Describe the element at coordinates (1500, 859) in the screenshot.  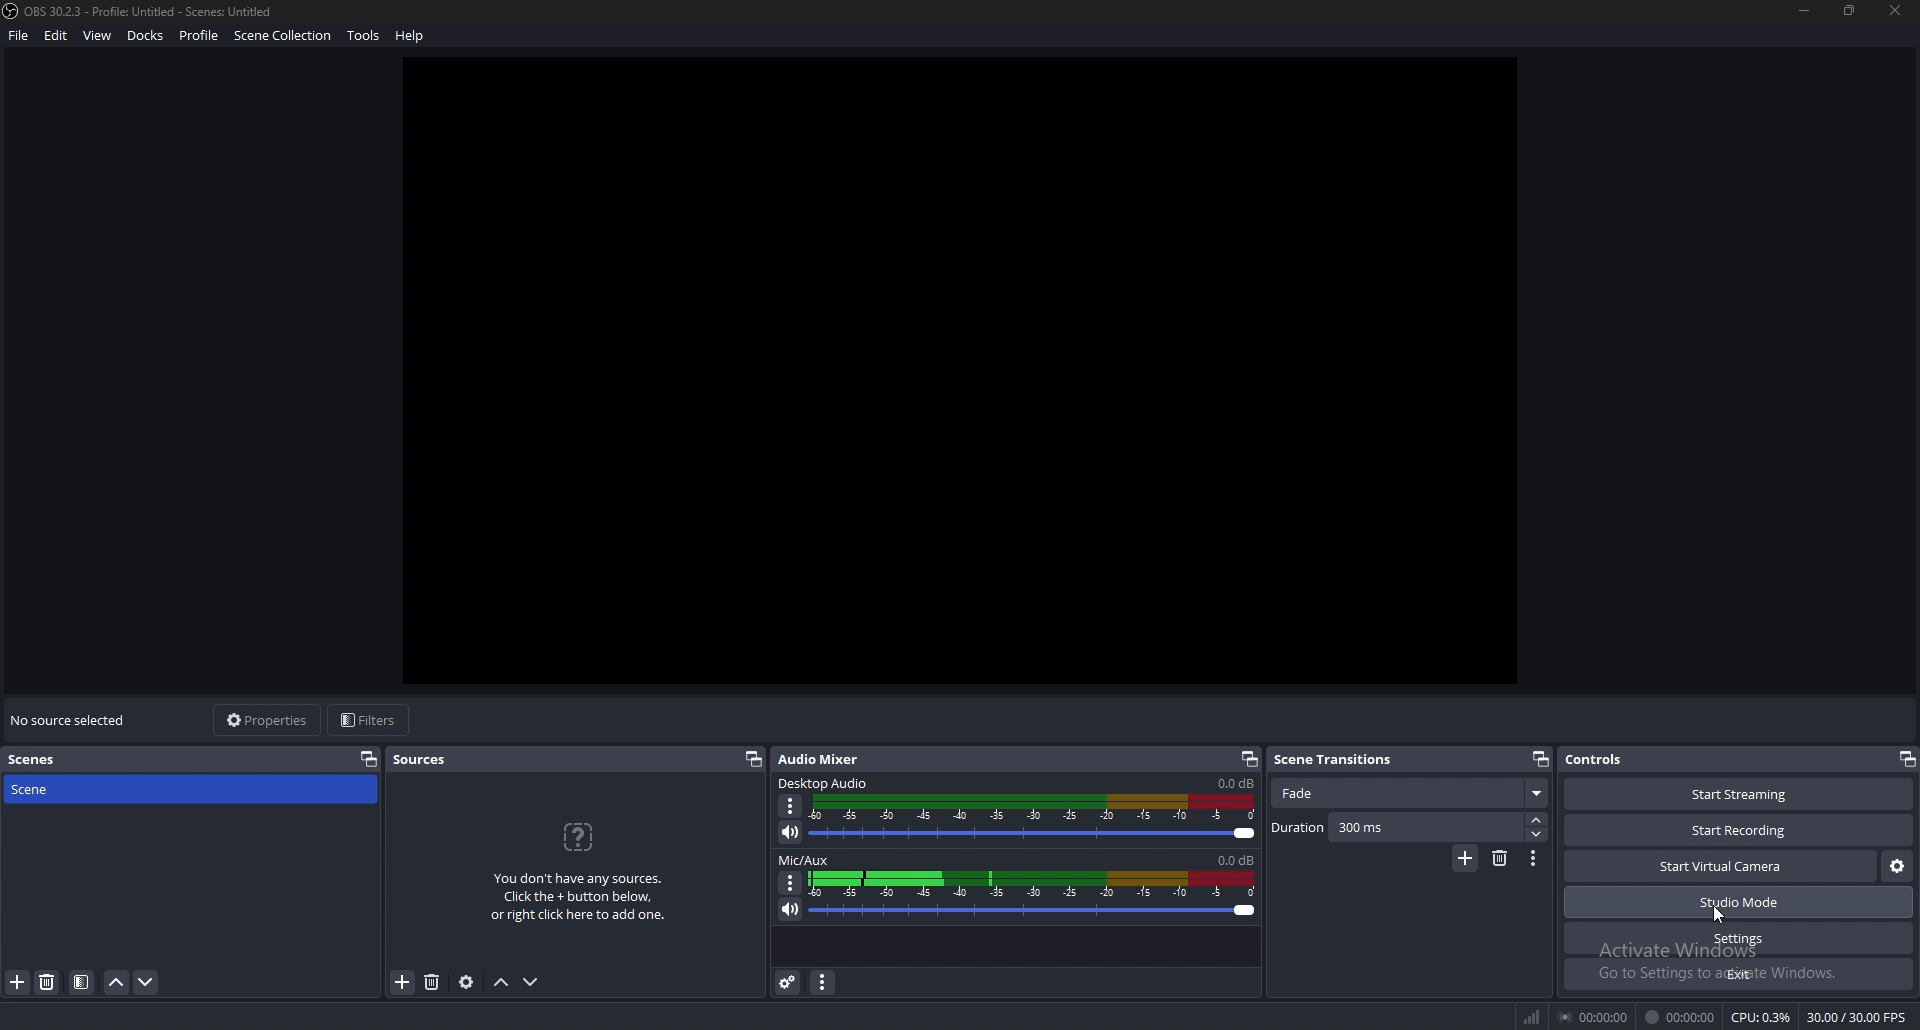
I see `Delete scene transitions` at that location.